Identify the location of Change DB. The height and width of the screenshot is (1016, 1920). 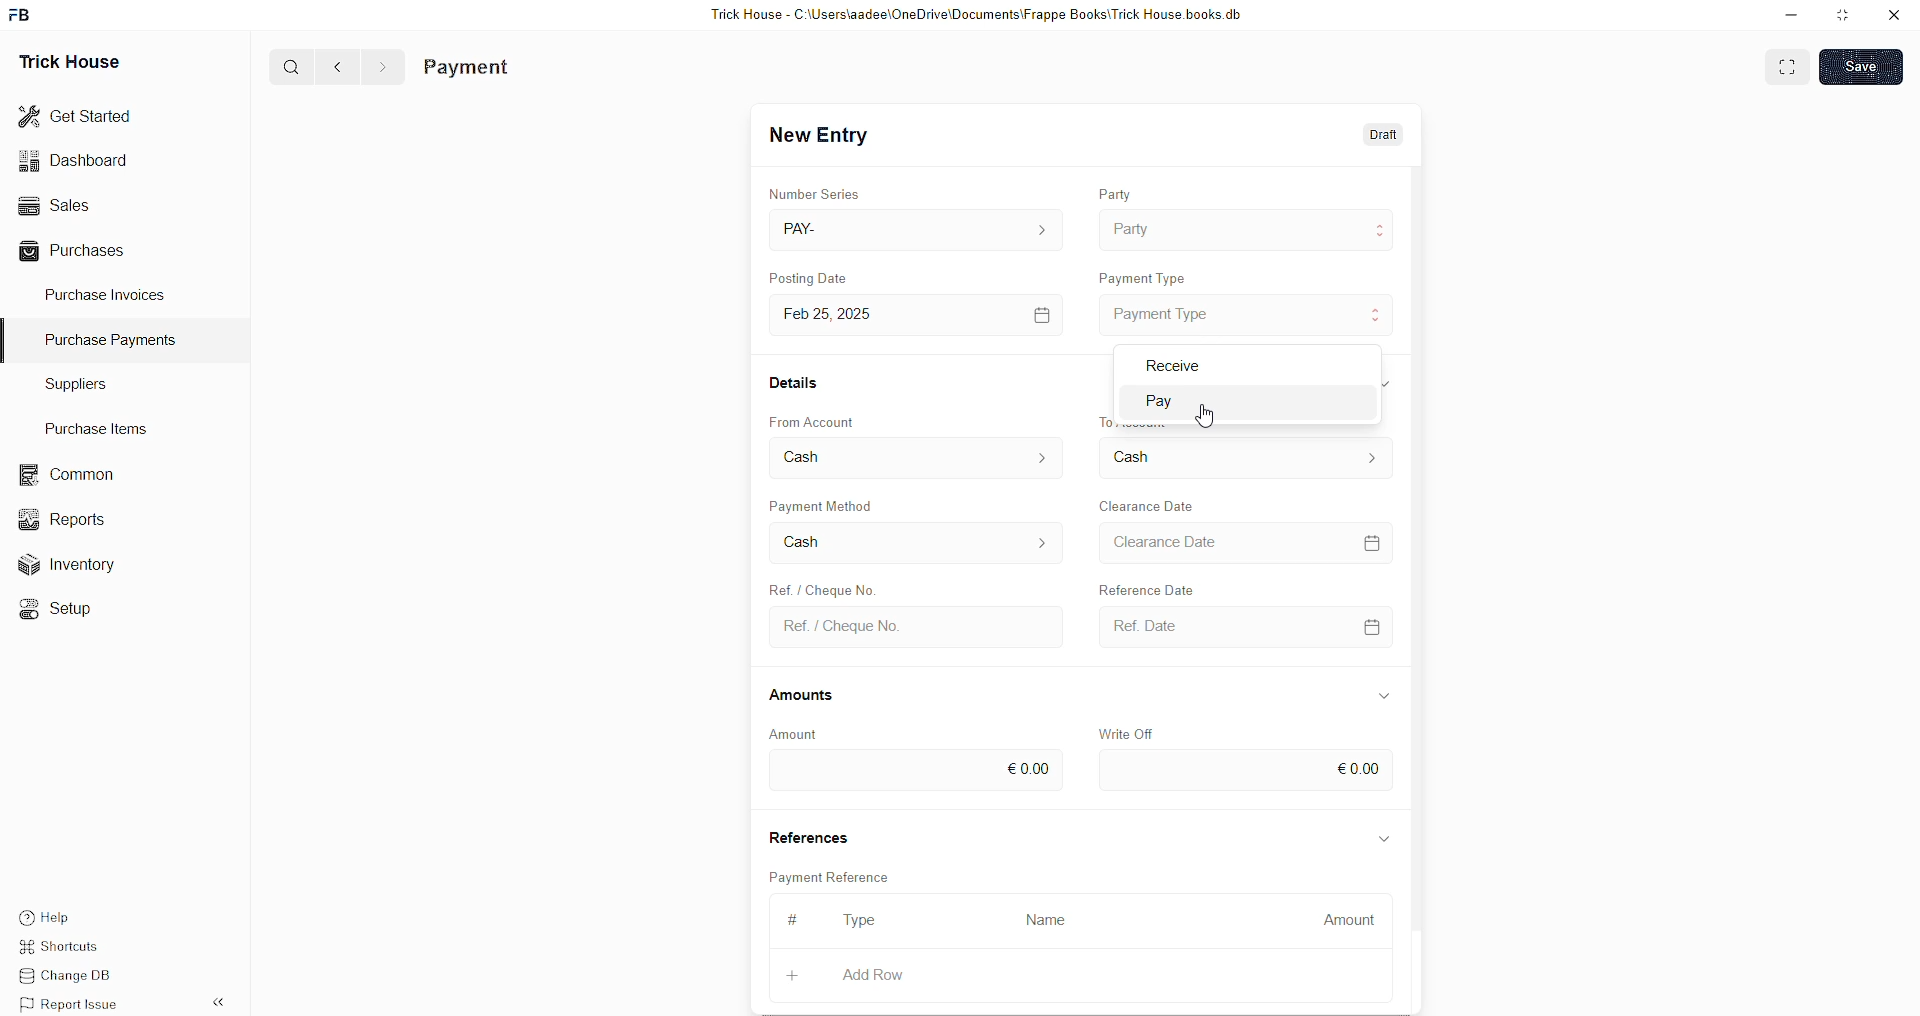
(76, 977).